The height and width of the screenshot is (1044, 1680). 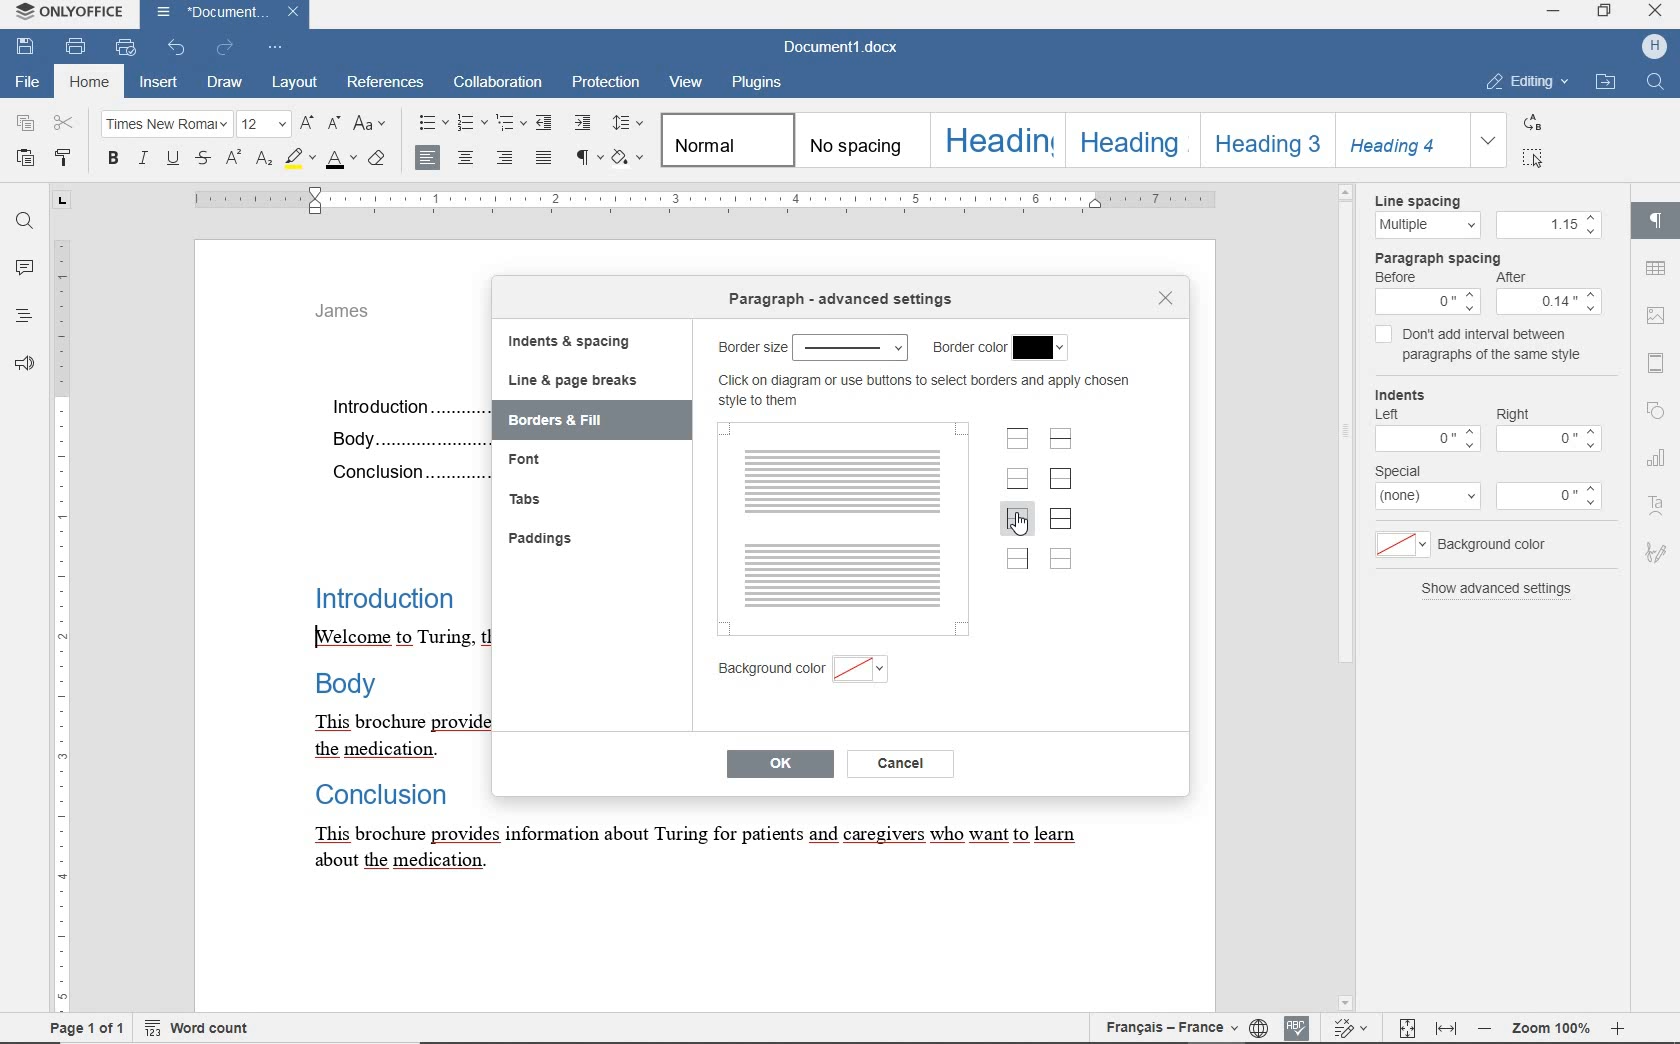 I want to click on align center, so click(x=469, y=157).